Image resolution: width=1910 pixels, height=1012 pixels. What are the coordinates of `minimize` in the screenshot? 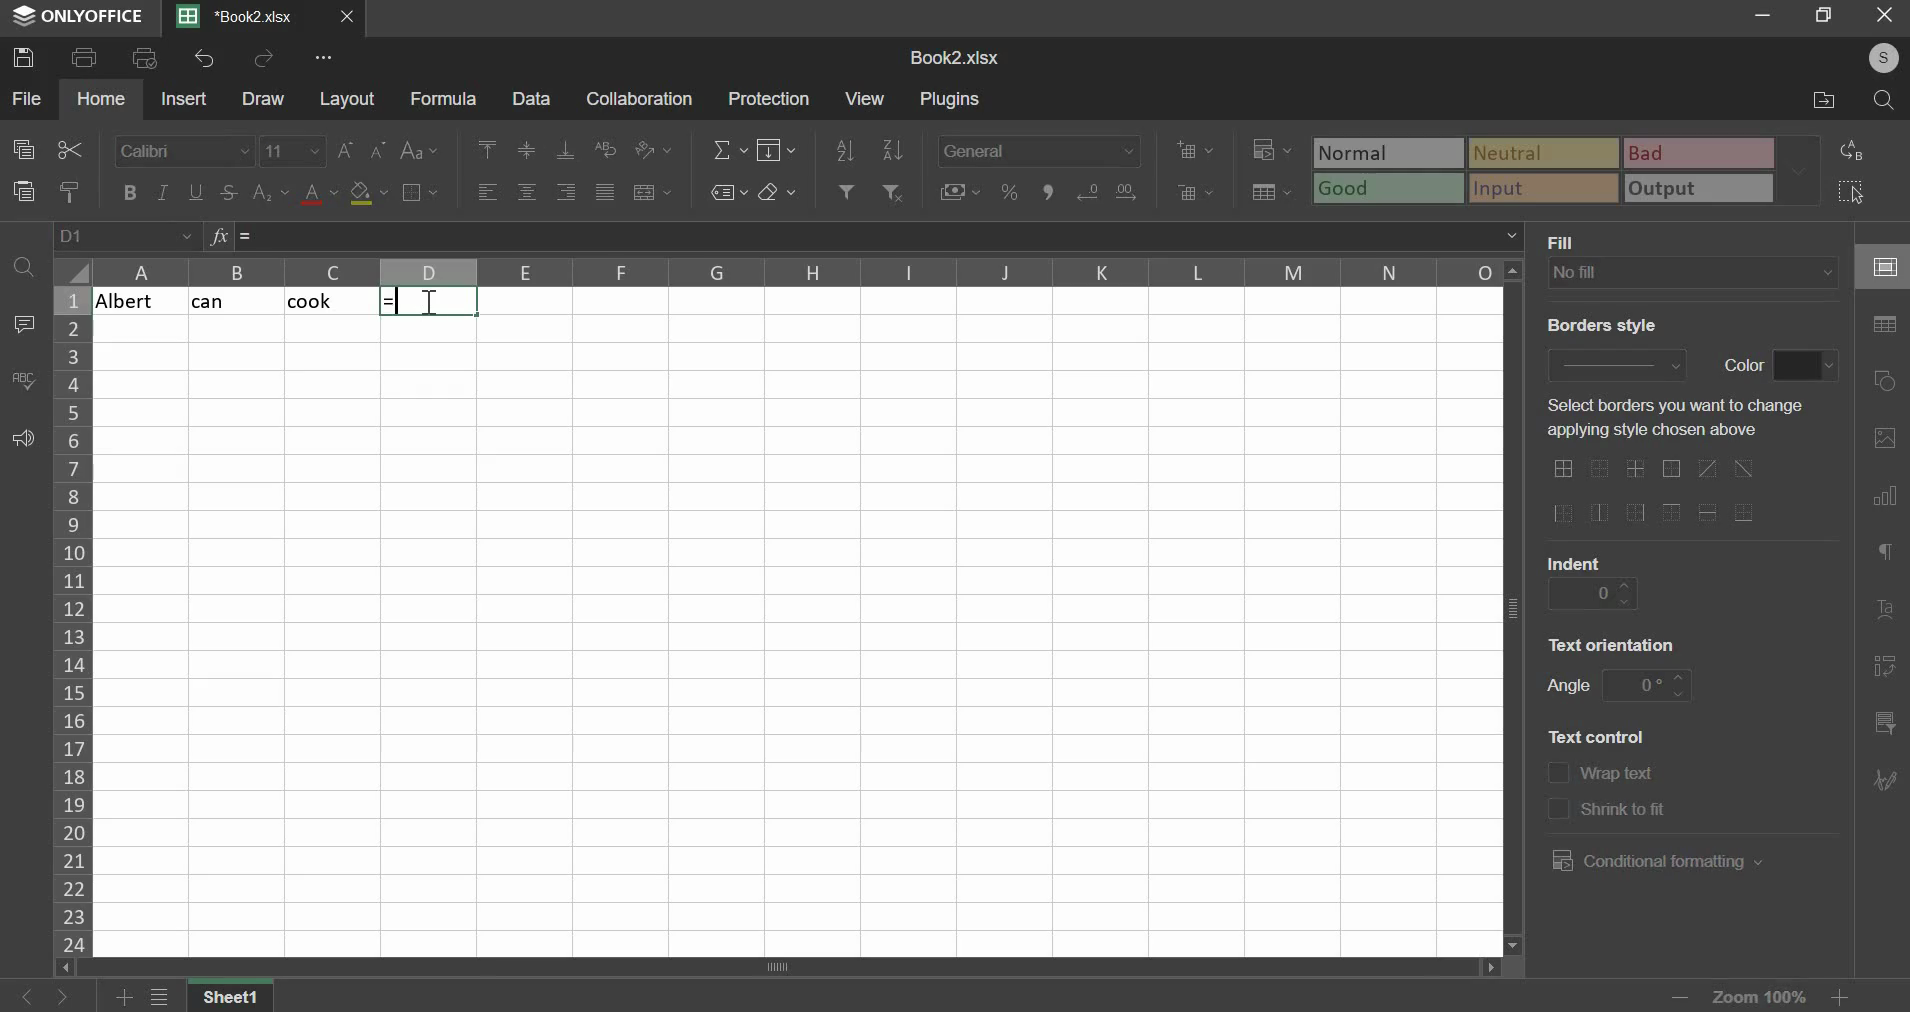 It's located at (1767, 18).